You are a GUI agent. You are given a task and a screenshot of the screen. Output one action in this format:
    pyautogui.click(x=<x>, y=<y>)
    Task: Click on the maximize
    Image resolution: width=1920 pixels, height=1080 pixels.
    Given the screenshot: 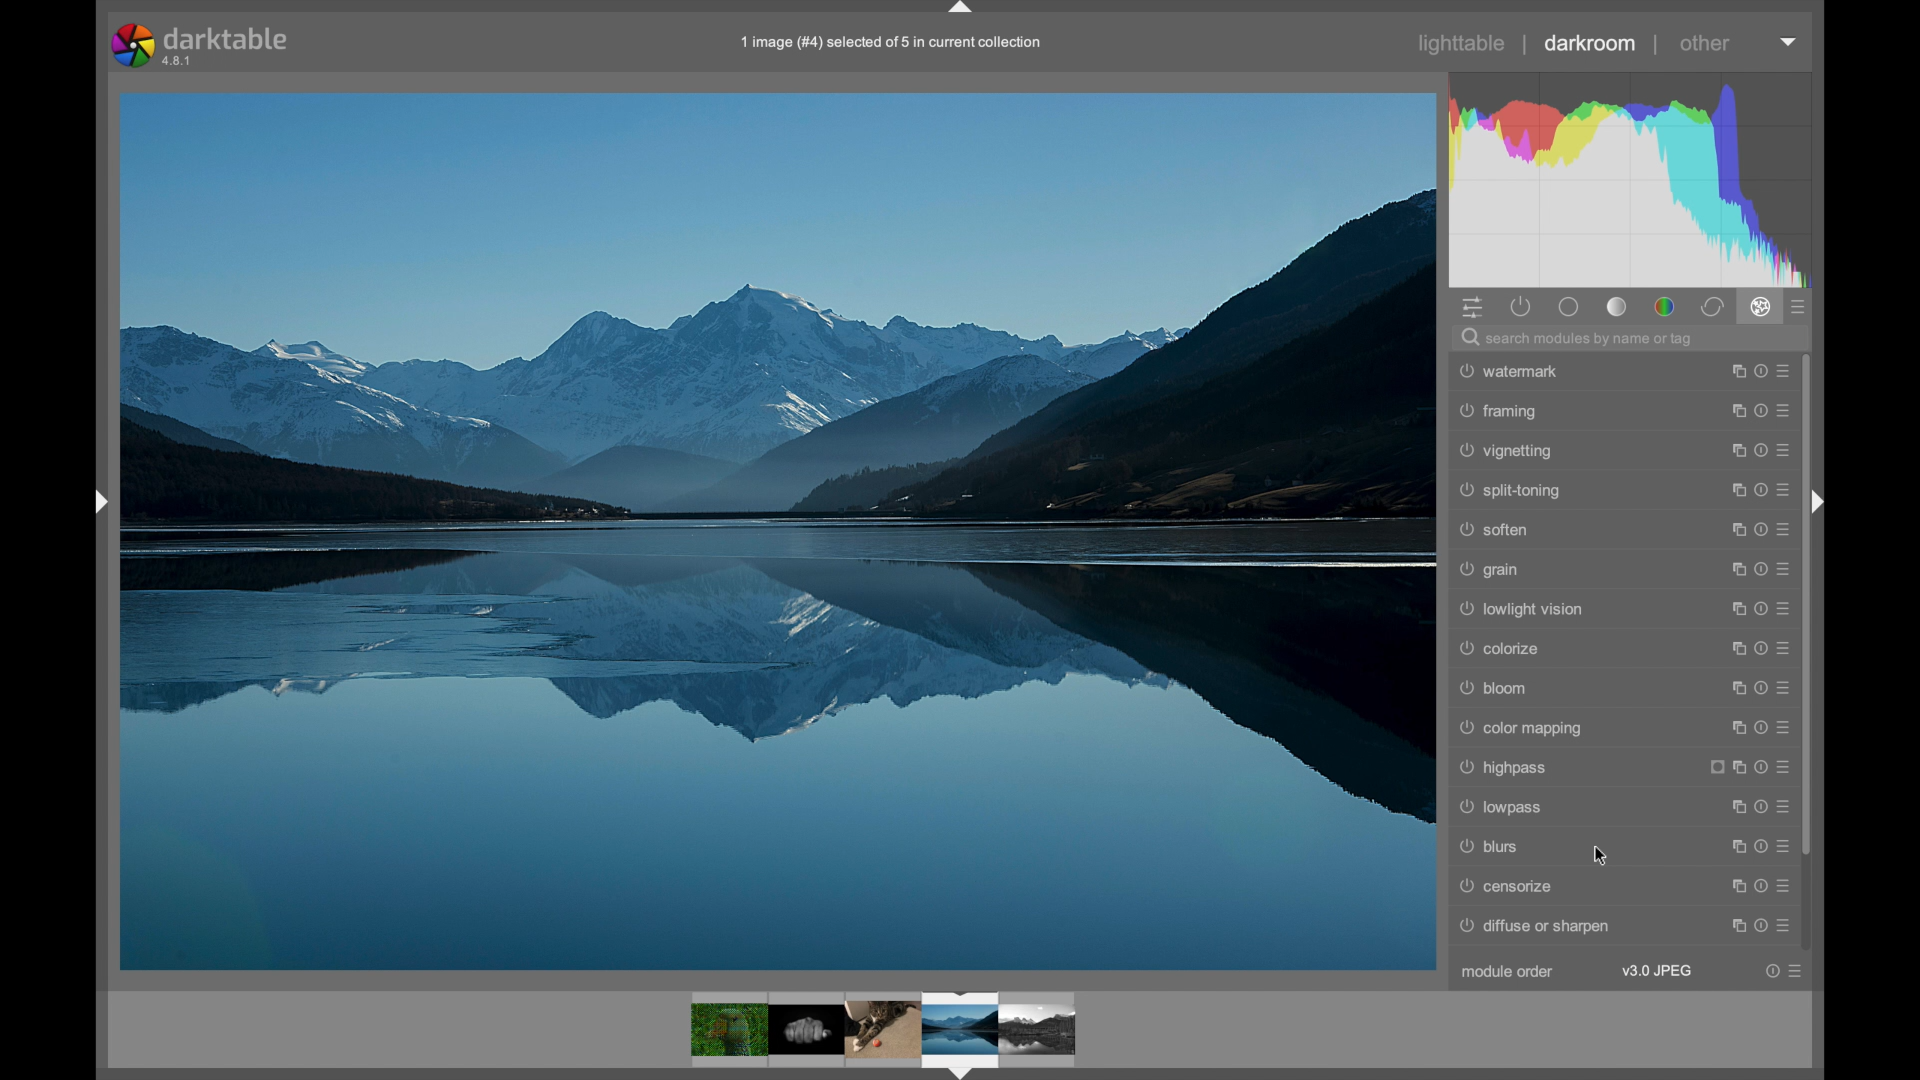 What is the action you would take?
    pyautogui.click(x=1735, y=448)
    